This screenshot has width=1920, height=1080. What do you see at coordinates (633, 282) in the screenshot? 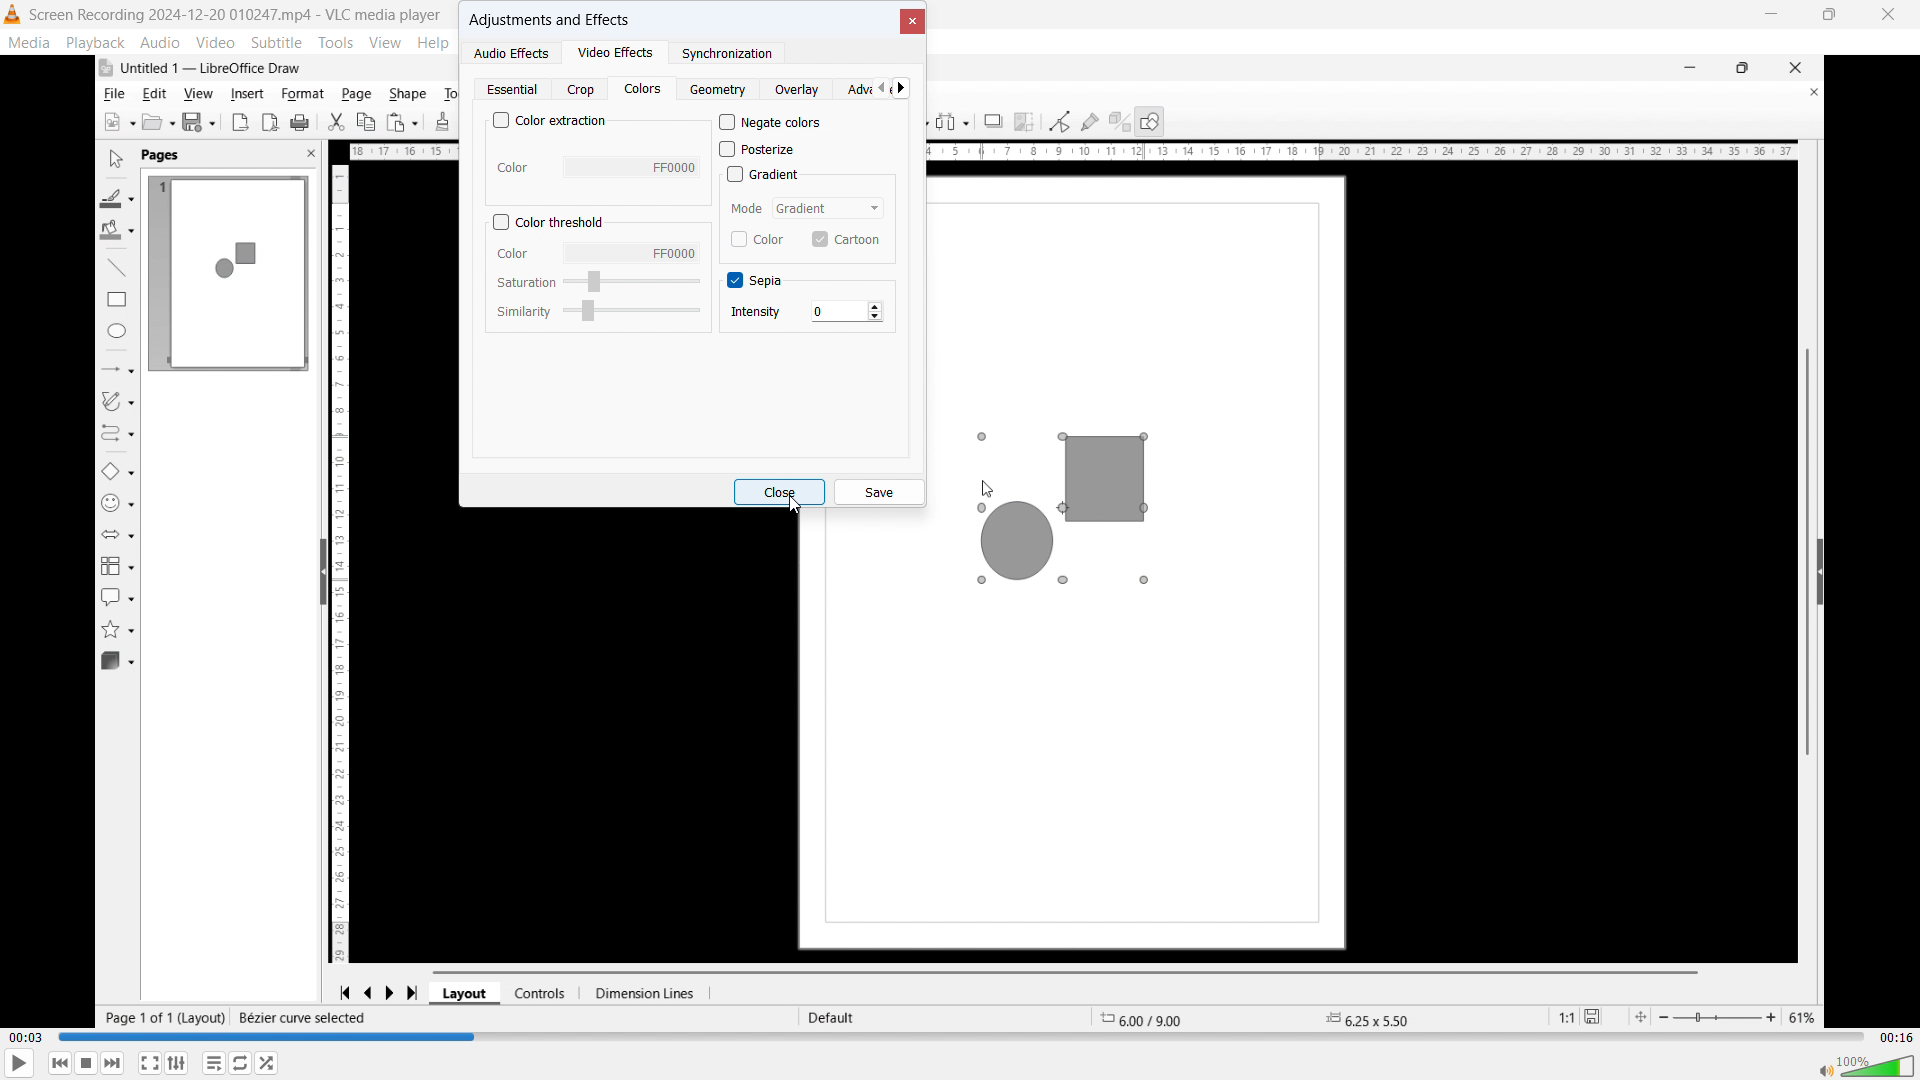
I see `Select saturation ` at bounding box center [633, 282].